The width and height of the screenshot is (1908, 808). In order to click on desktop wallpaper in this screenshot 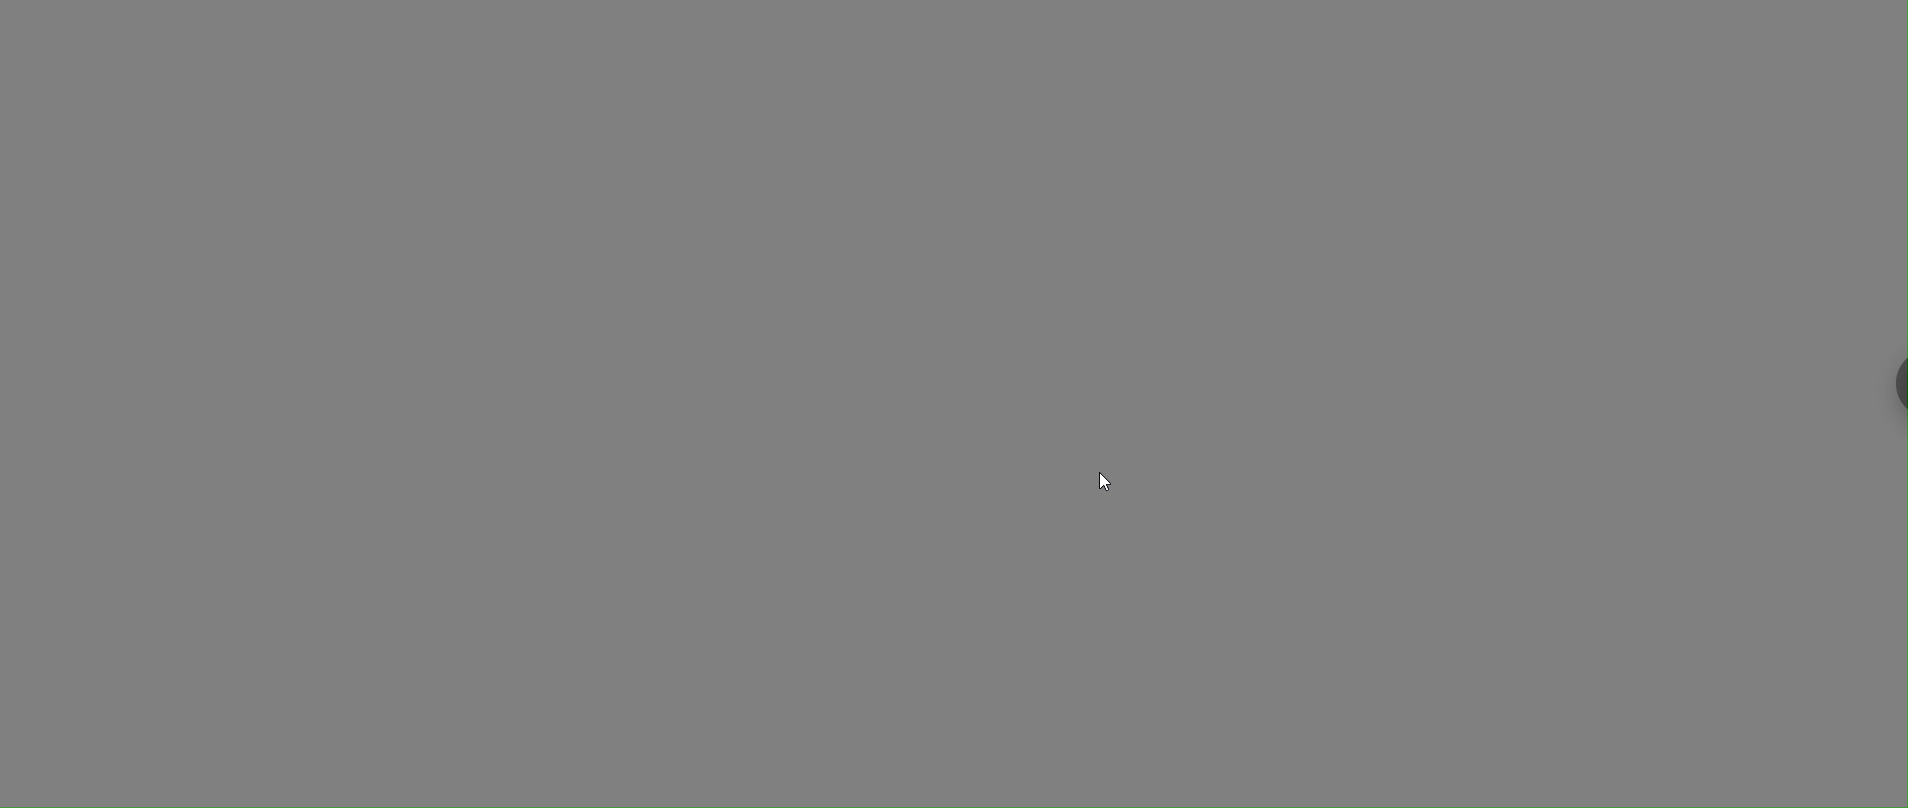, I will do `click(956, 405)`.